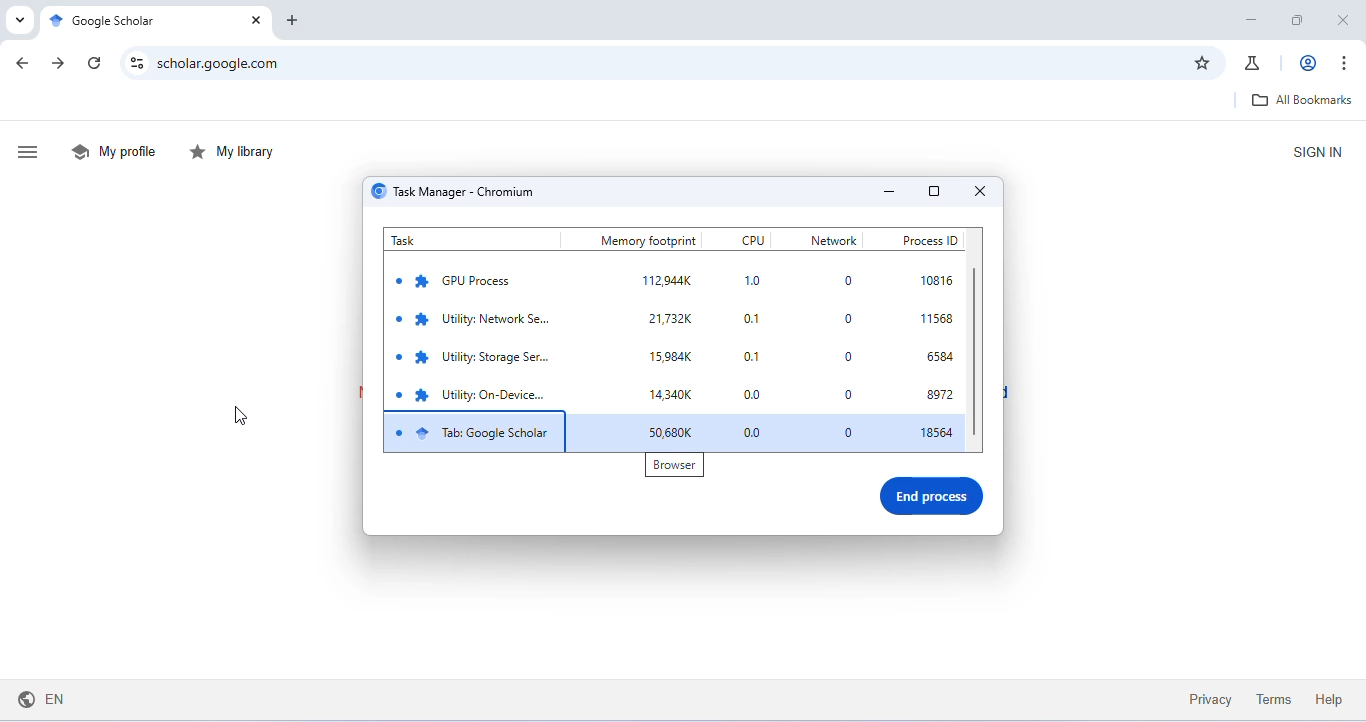  What do you see at coordinates (1211, 699) in the screenshot?
I see `privacy` at bounding box center [1211, 699].